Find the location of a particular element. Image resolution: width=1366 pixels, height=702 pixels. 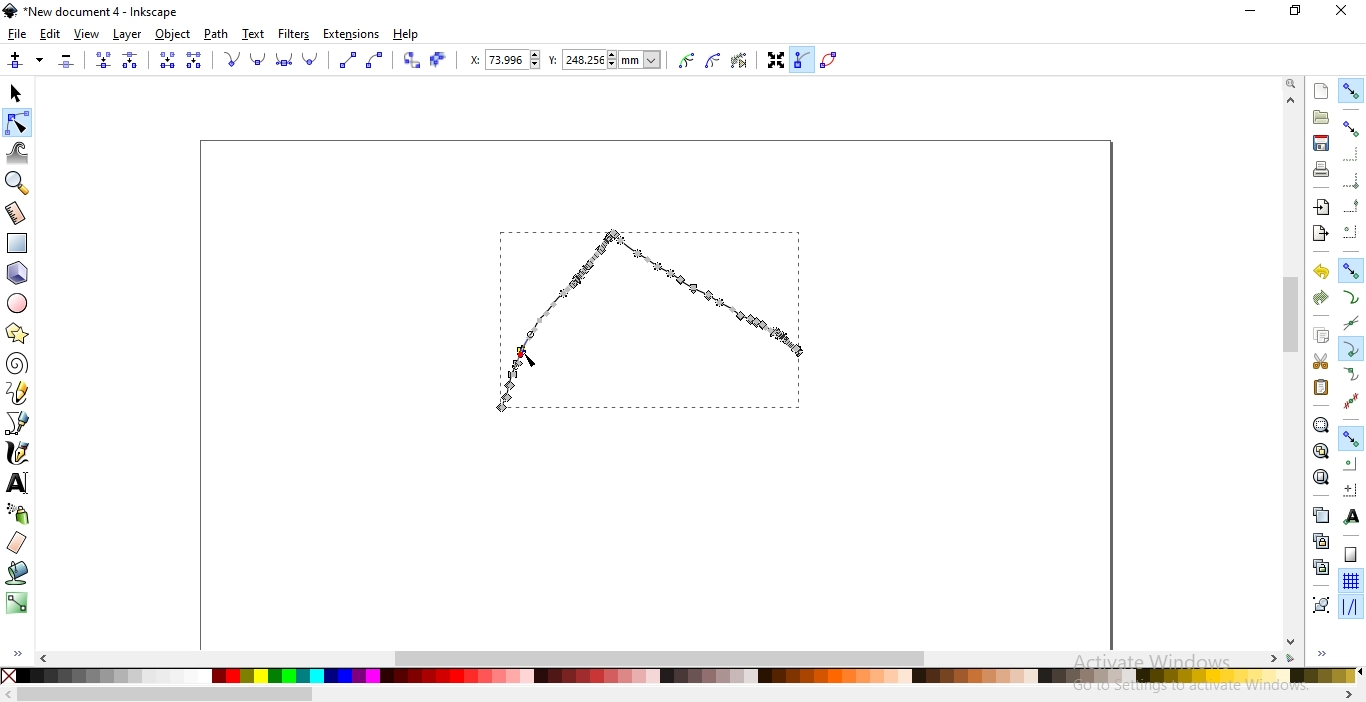

print document is located at coordinates (1320, 169).